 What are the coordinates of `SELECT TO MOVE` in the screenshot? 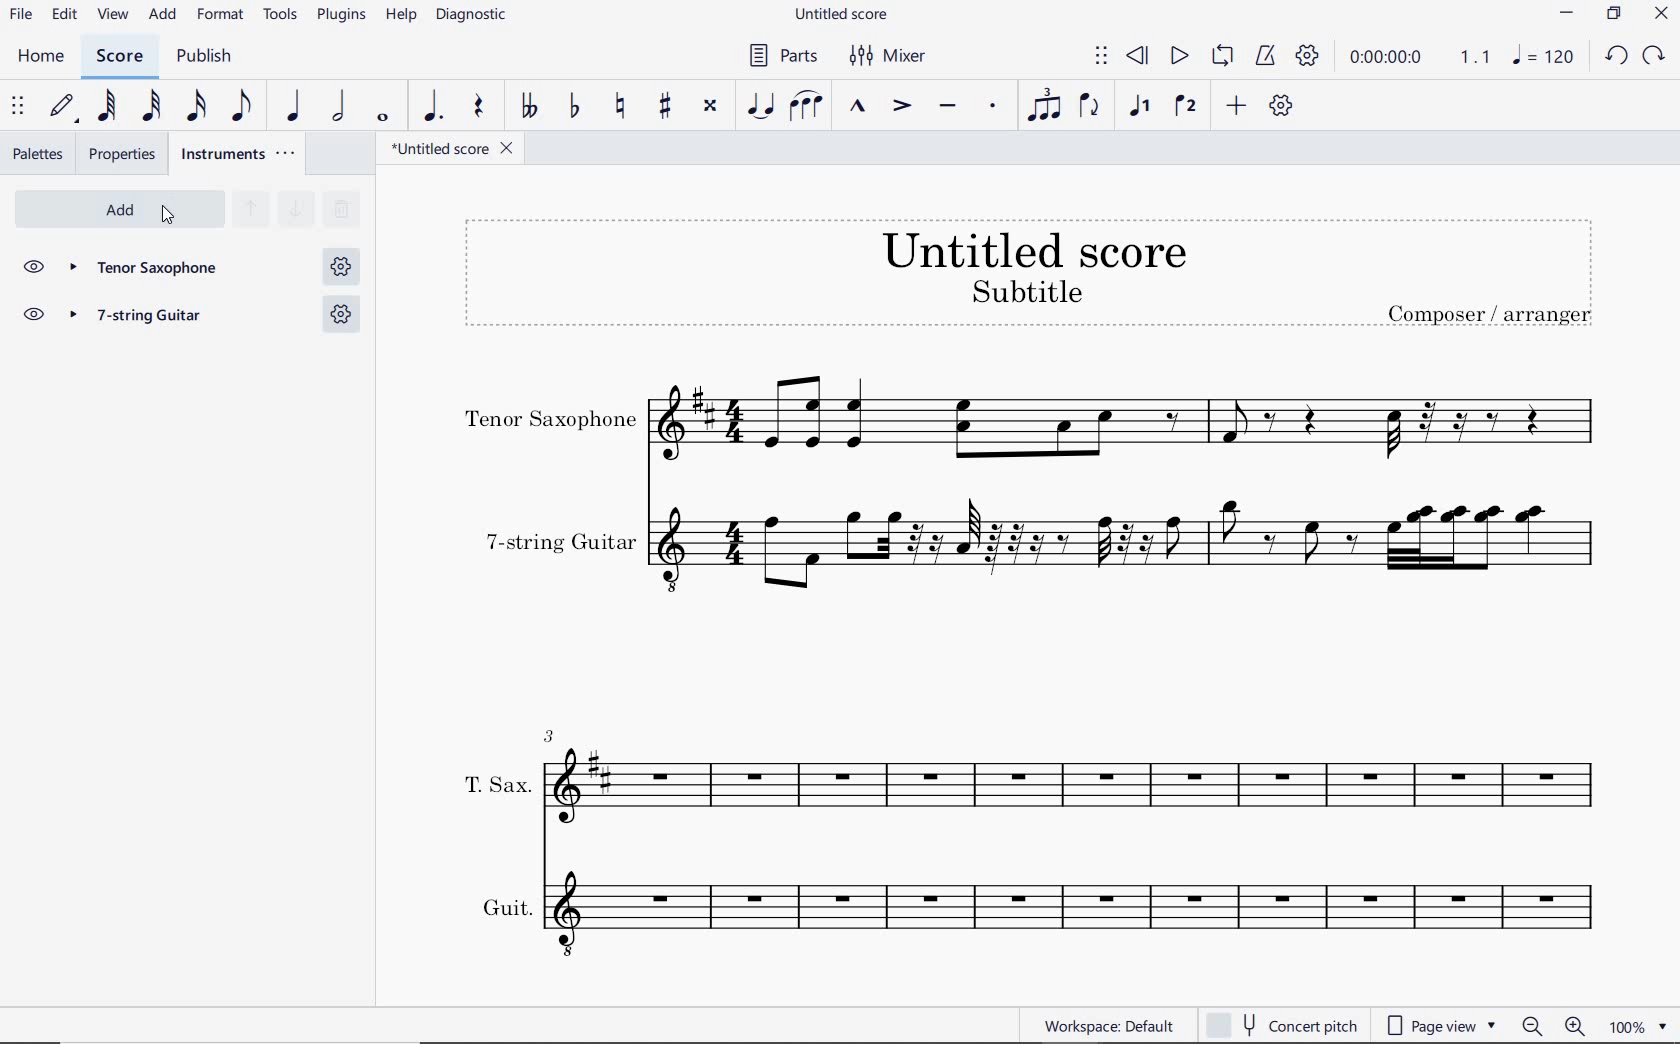 It's located at (1102, 59).